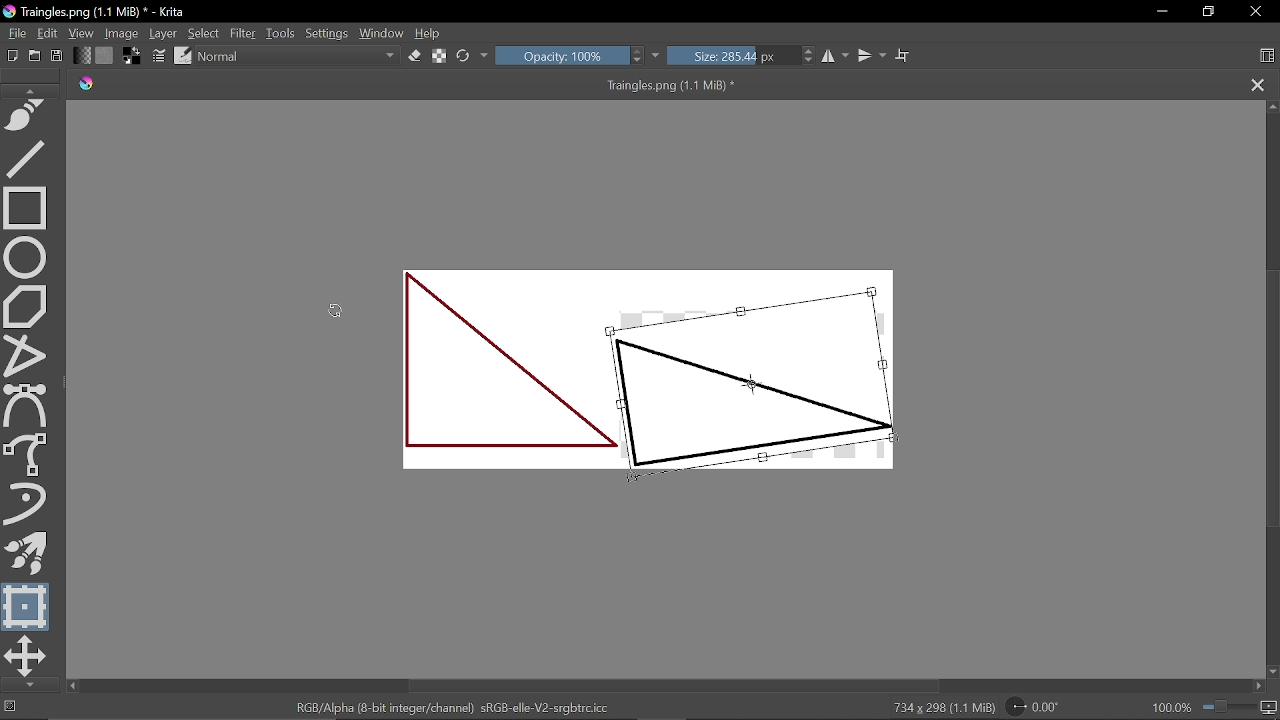 The width and height of the screenshot is (1280, 720). What do you see at coordinates (28, 304) in the screenshot?
I see `Polygon tool` at bounding box center [28, 304].